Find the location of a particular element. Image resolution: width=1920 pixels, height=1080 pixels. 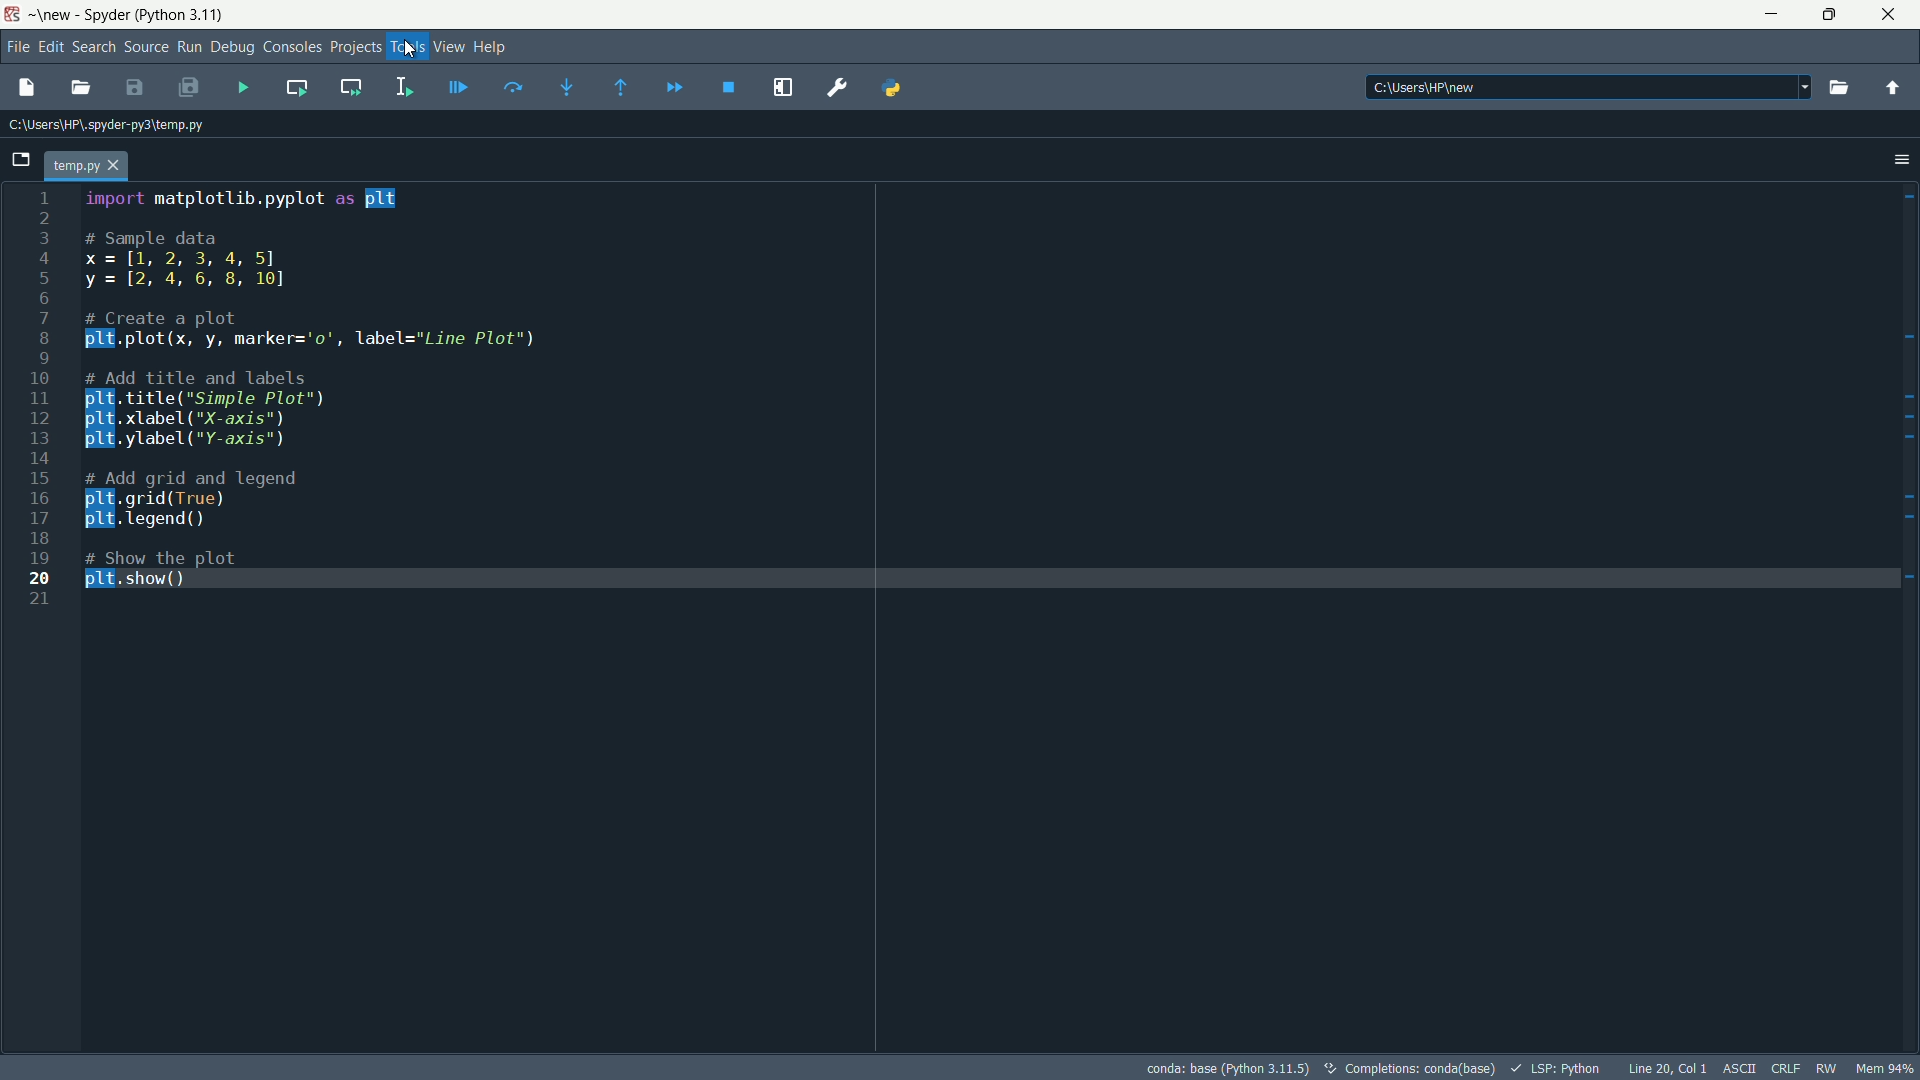

edit is located at coordinates (51, 46).